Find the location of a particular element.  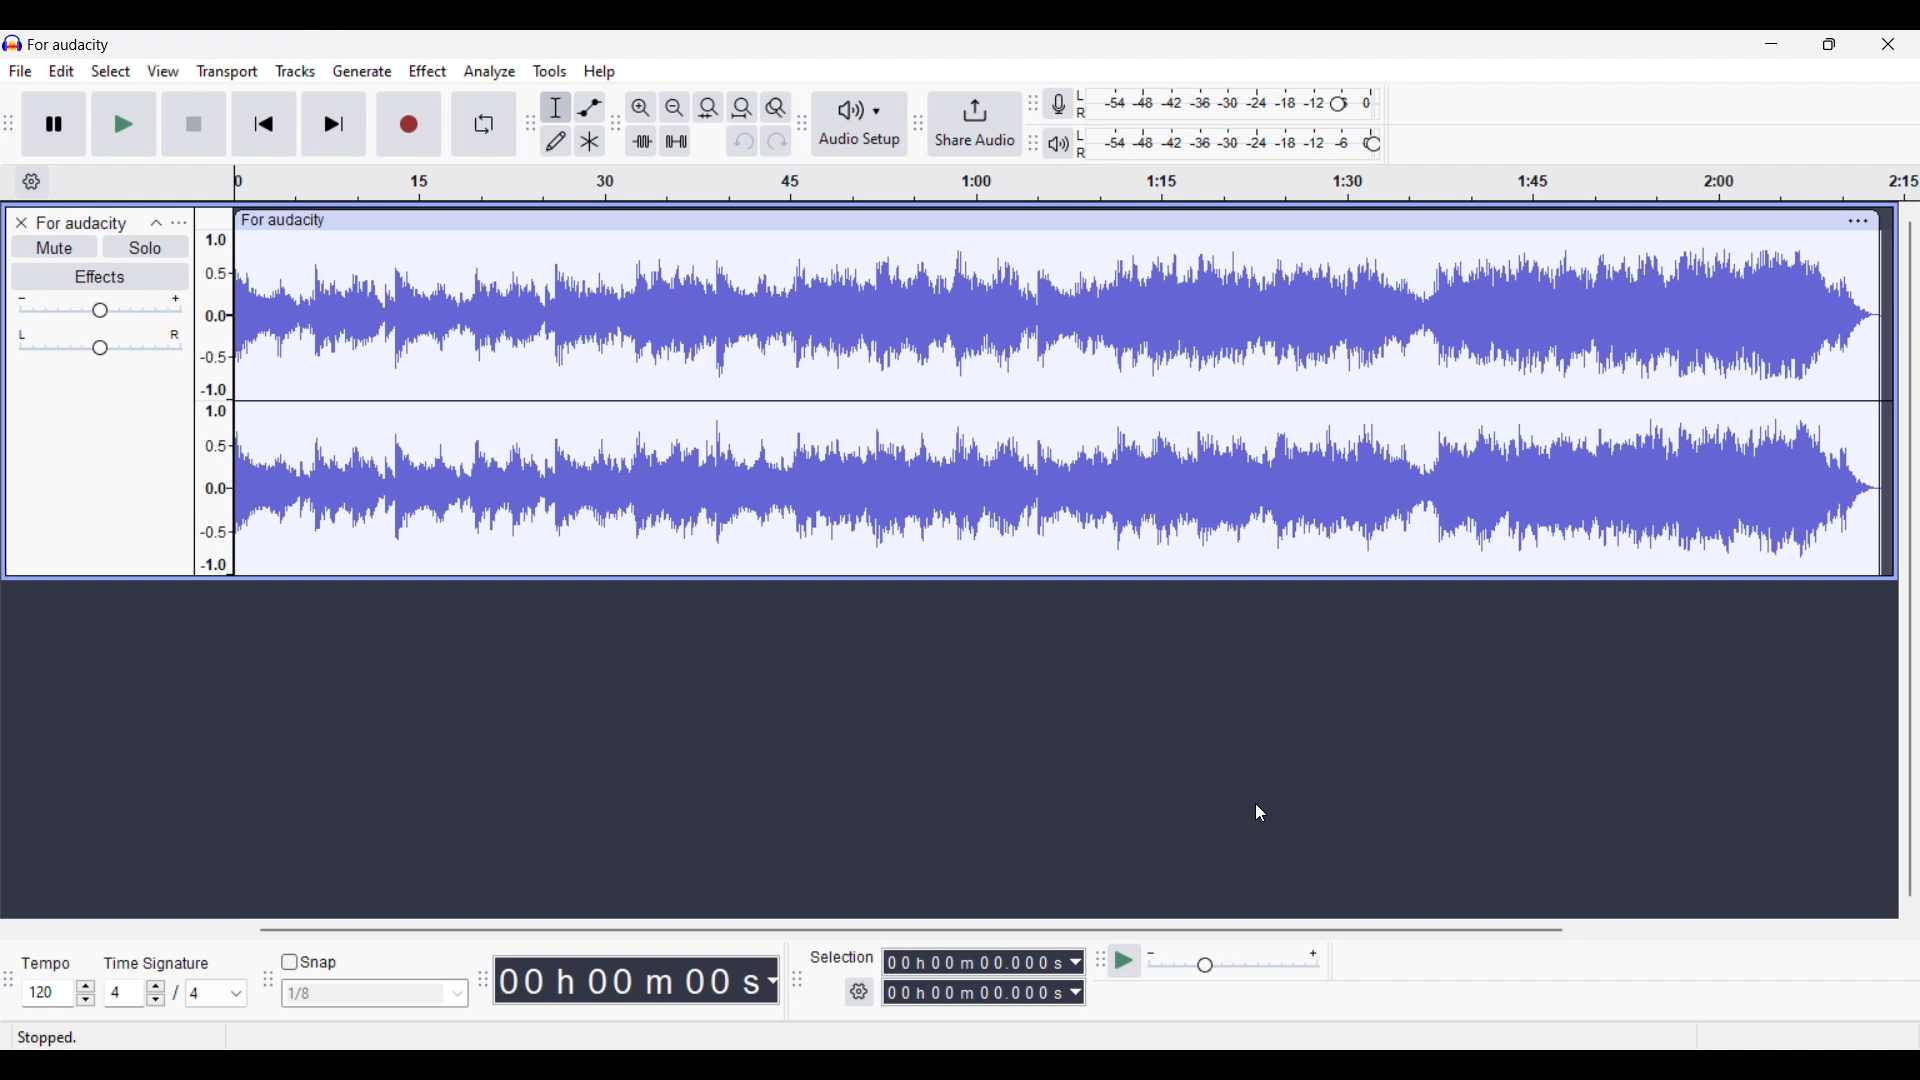

Playback meter is located at coordinates (1058, 143).